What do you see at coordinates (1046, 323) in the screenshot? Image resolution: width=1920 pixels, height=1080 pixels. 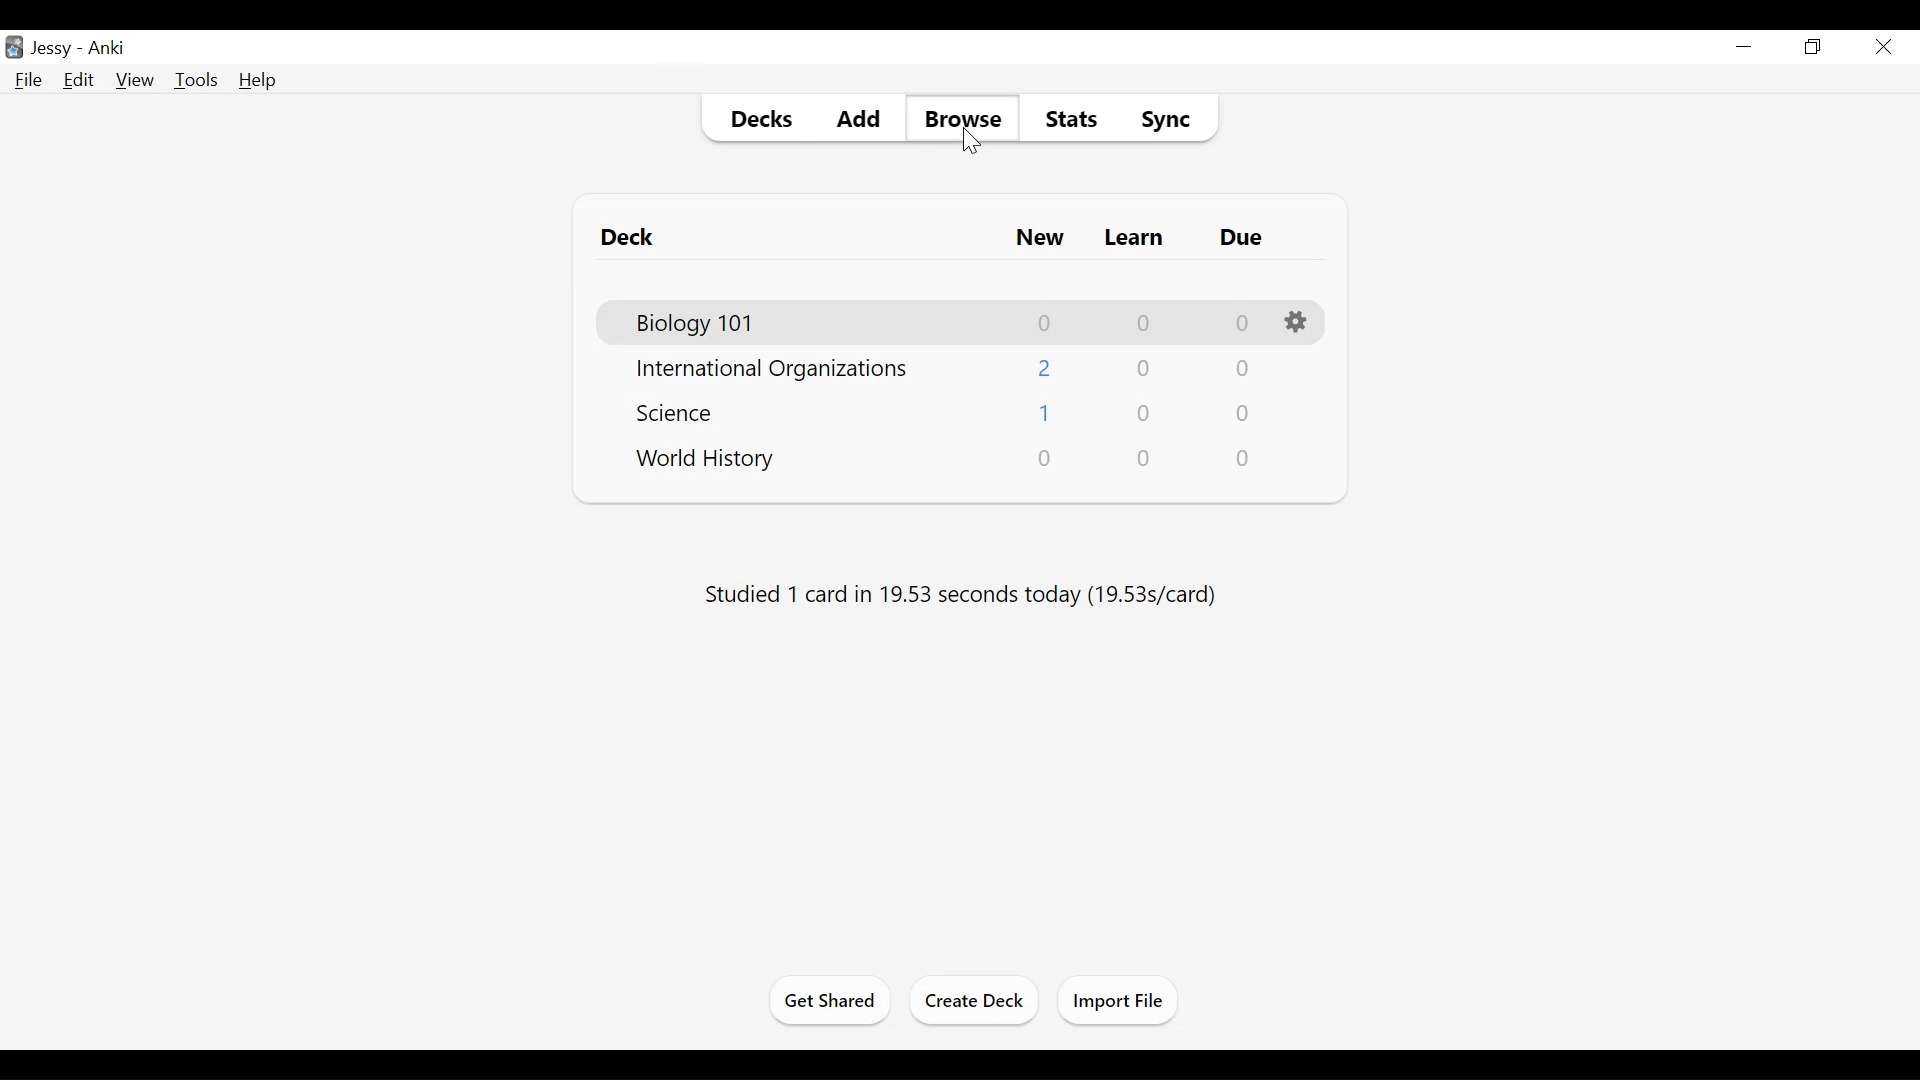 I see `New Card Count` at bounding box center [1046, 323].